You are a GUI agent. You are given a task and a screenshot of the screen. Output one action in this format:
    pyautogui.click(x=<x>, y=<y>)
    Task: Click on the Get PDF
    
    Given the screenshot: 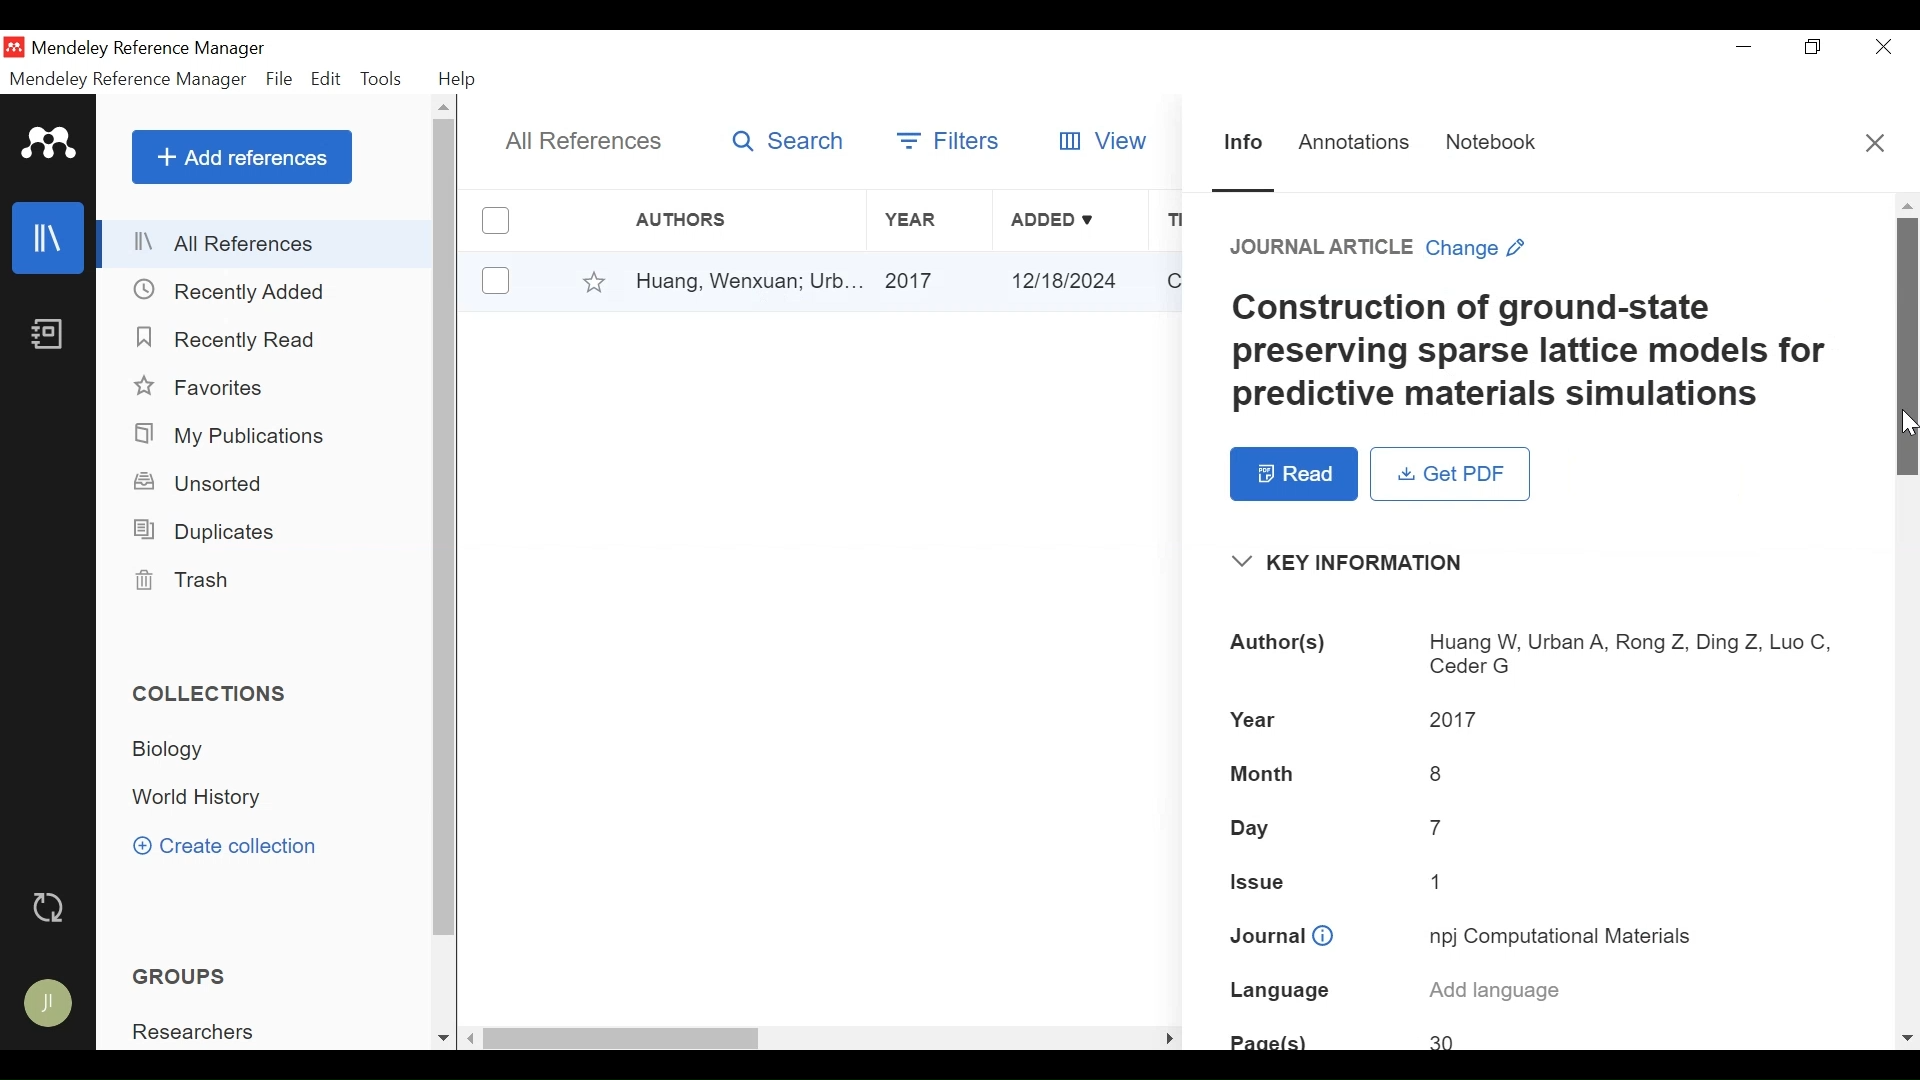 What is the action you would take?
    pyautogui.click(x=1448, y=474)
    